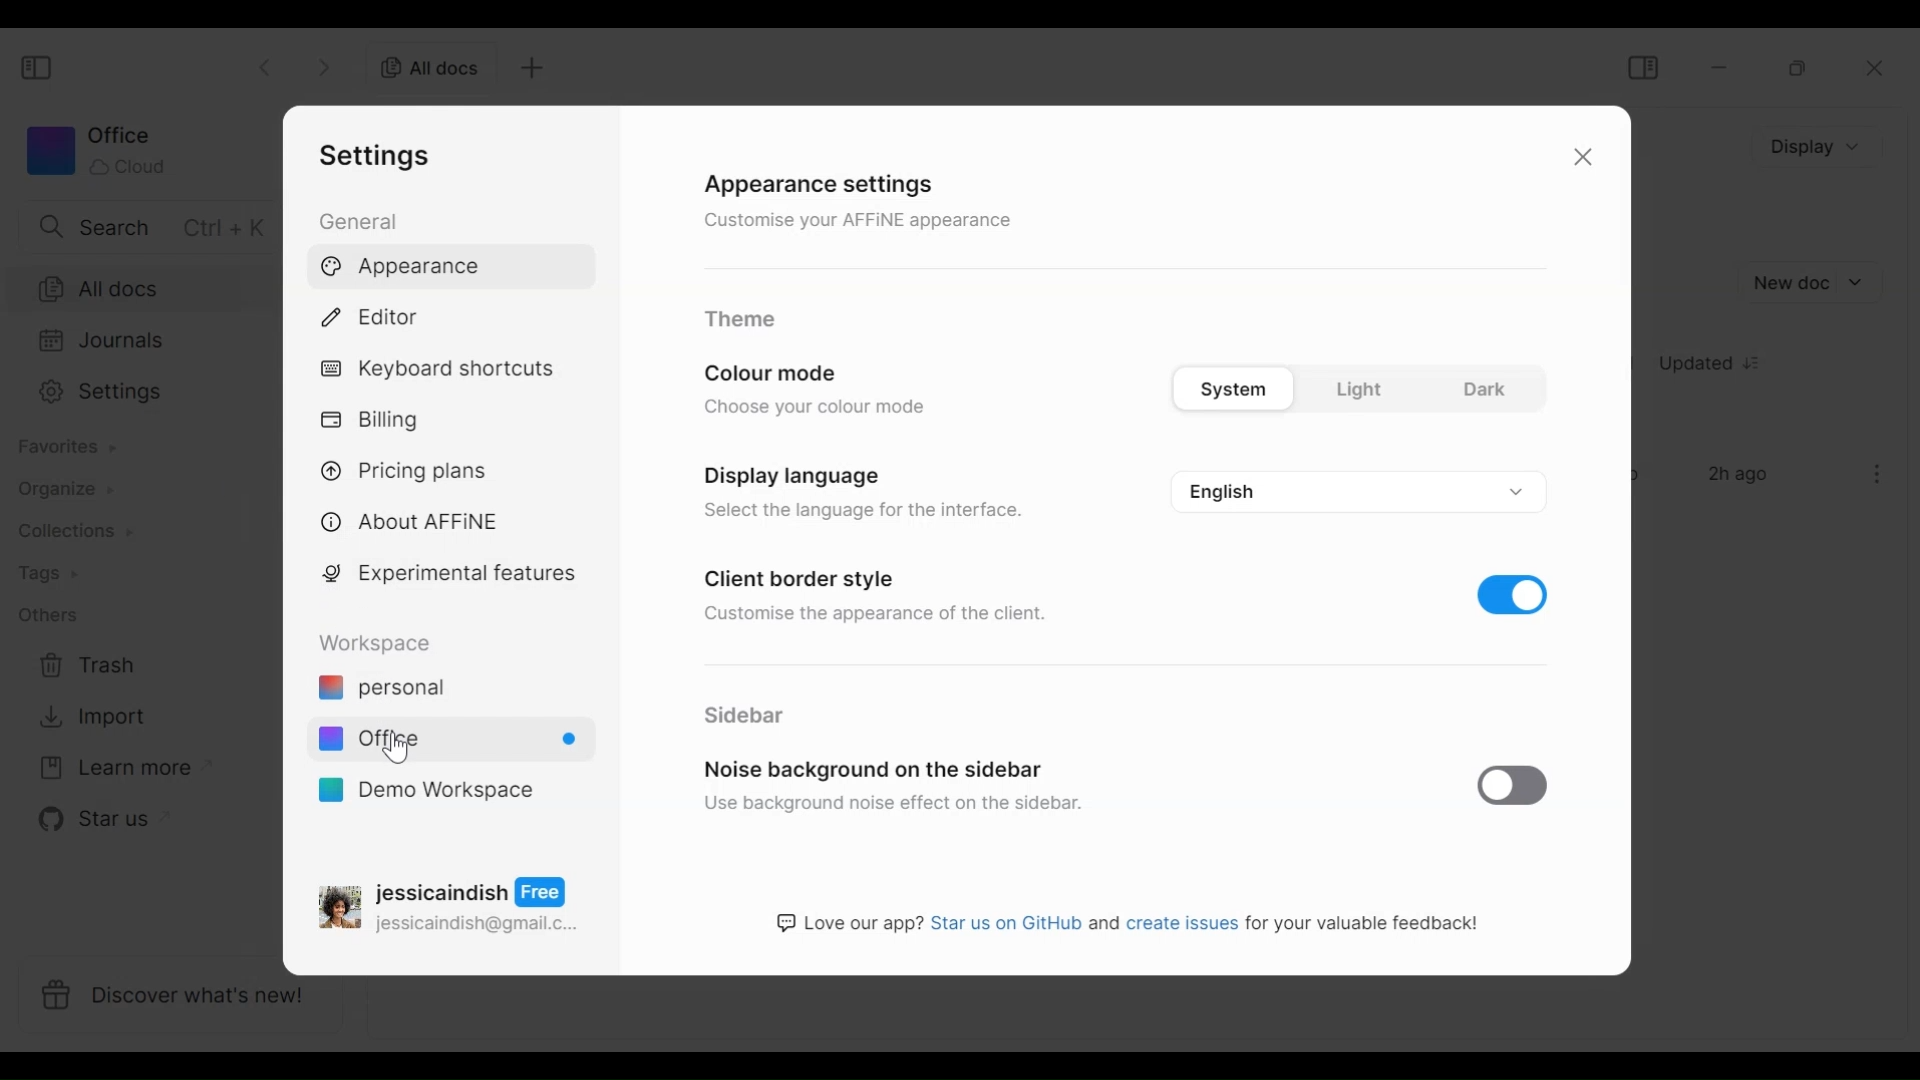 The height and width of the screenshot is (1080, 1920). Describe the element at coordinates (412, 469) in the screenshot. I see `Pricing plans` at that location.